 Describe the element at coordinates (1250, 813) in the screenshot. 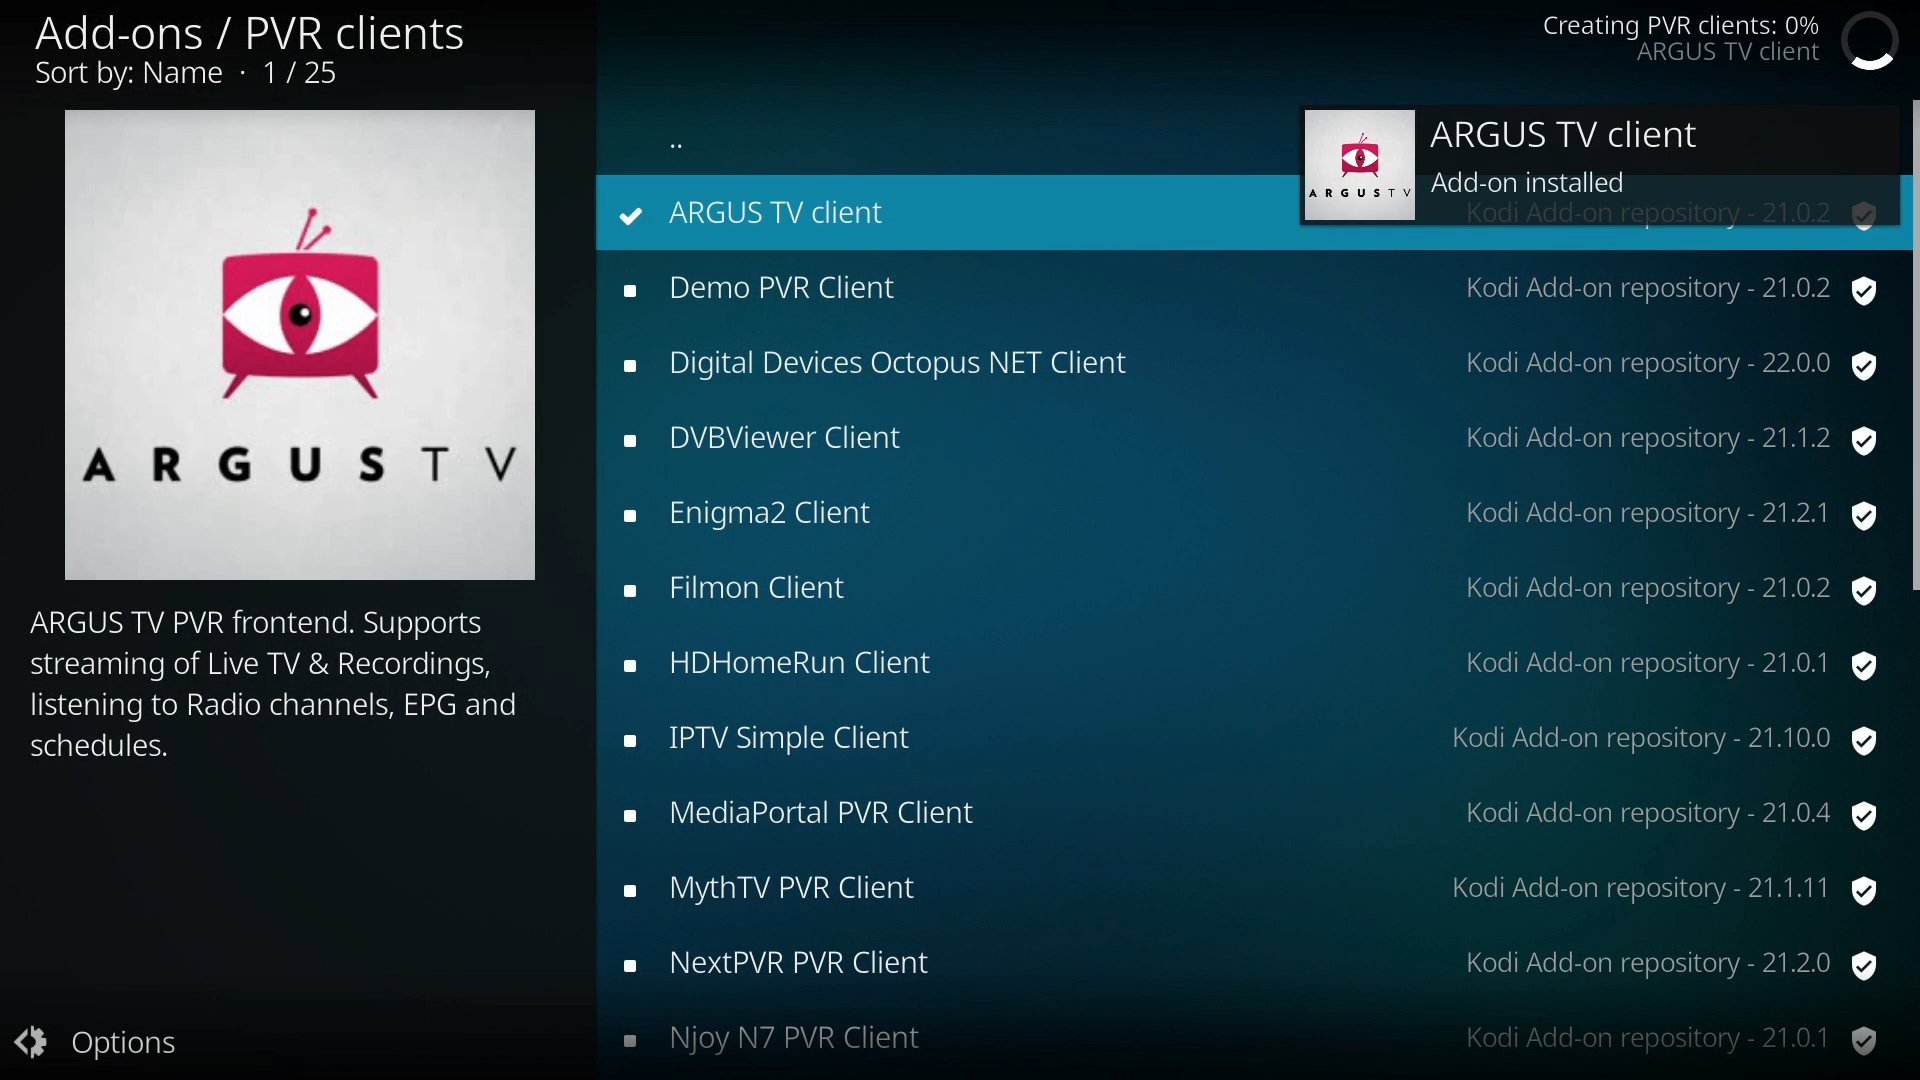

I see `MediaPortal PVR Client Kodi Add-on repository - 21.0.4` at that location.